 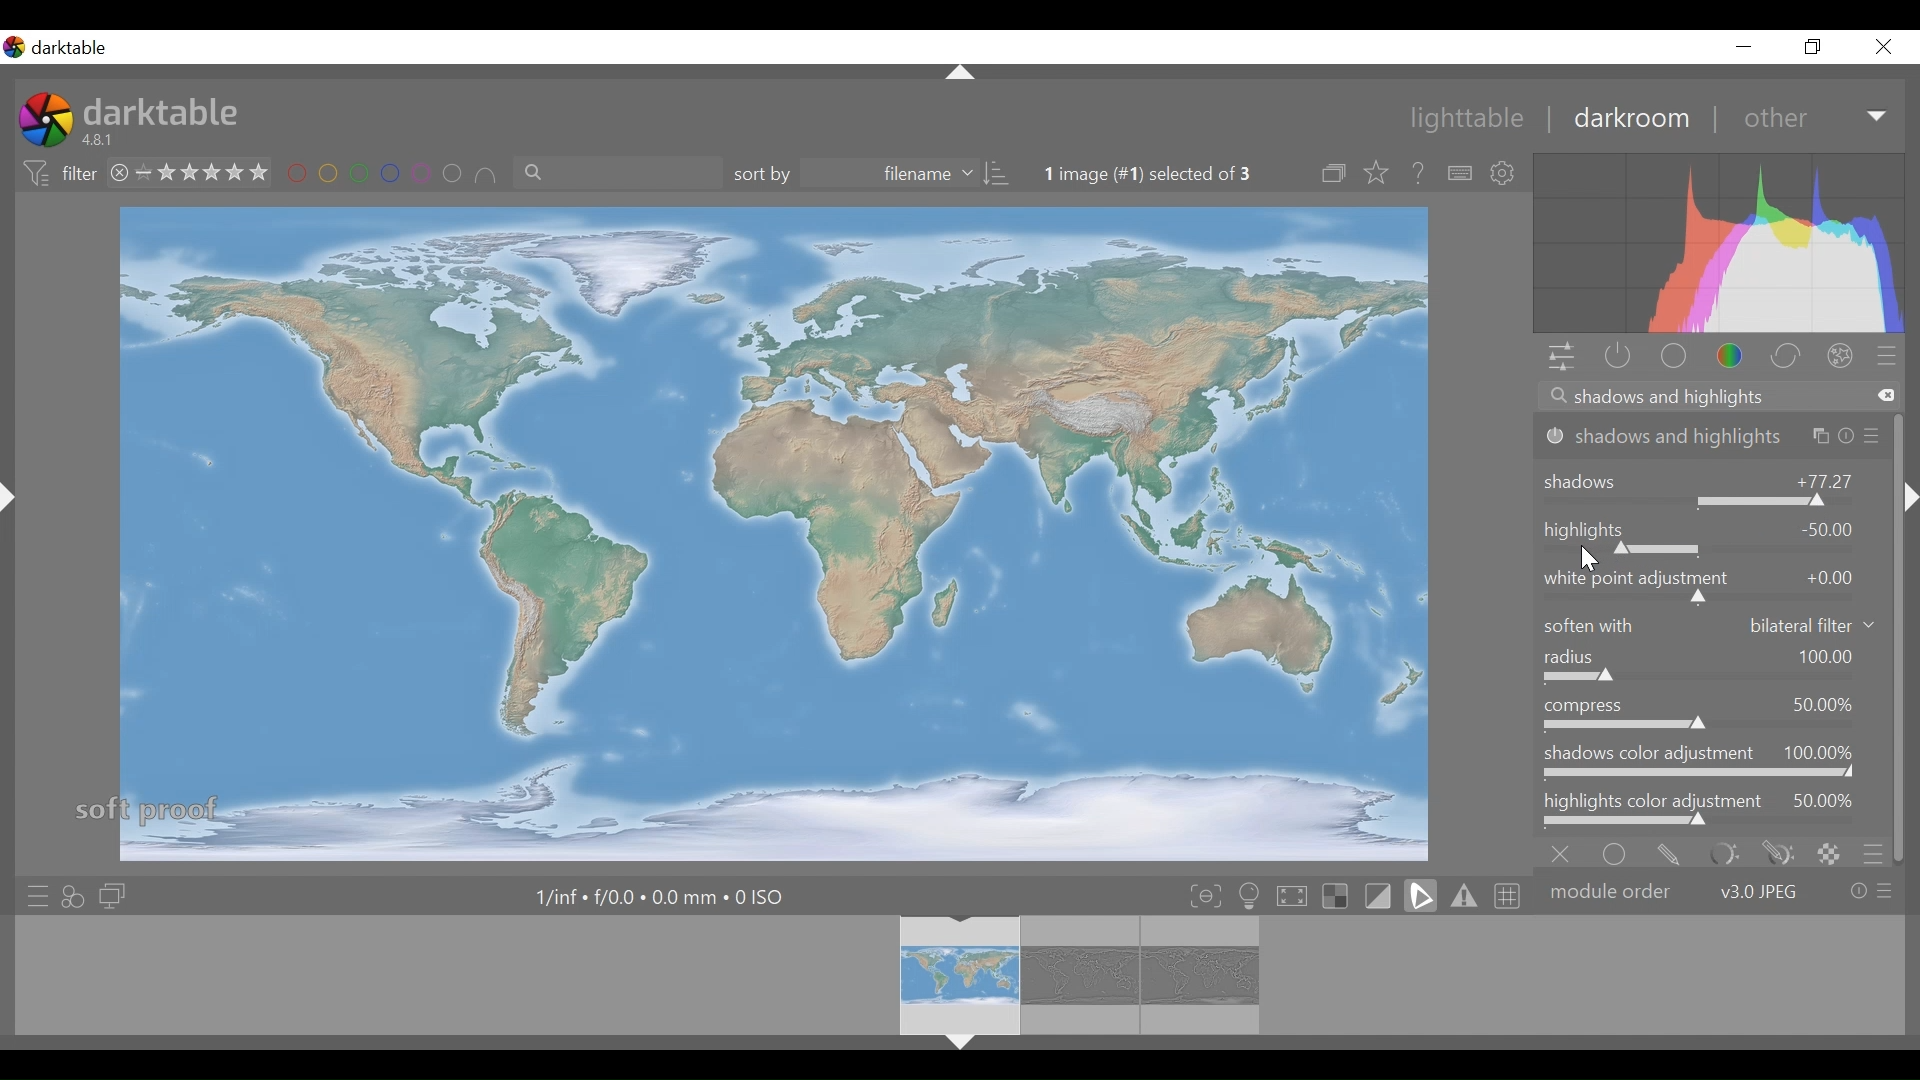 I want to click on histogram, so click(x=1721, y=243).